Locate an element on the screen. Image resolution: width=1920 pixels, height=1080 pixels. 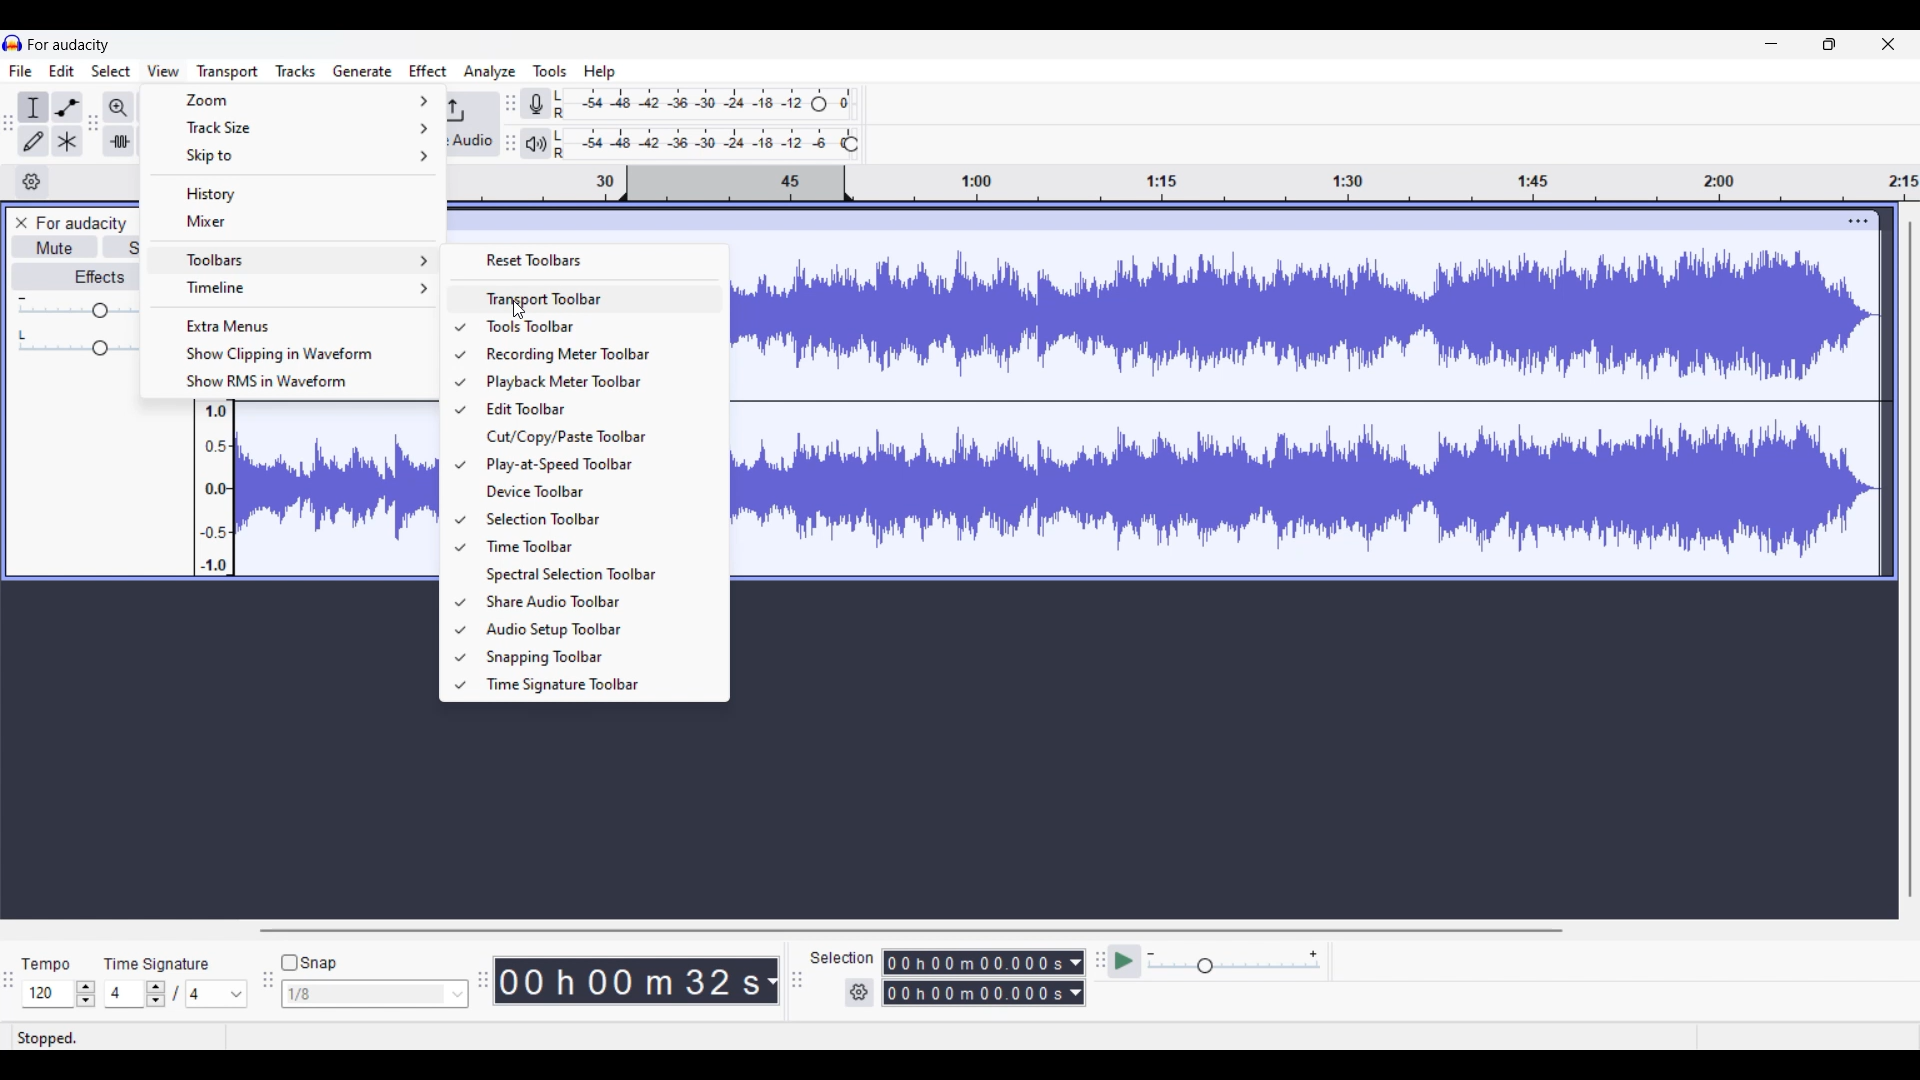
Duration measurement is located at coordinates (1075, 993).